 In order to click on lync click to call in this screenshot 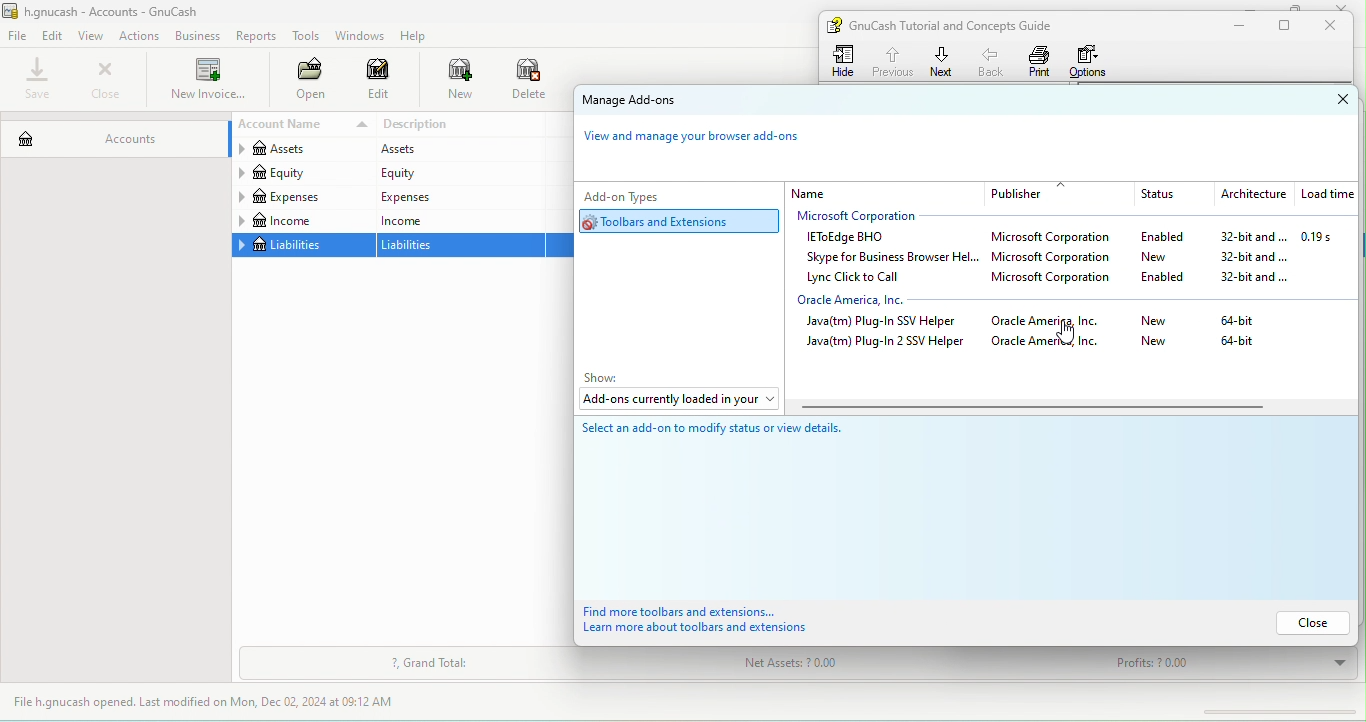, I will do `click(860, 278)`.